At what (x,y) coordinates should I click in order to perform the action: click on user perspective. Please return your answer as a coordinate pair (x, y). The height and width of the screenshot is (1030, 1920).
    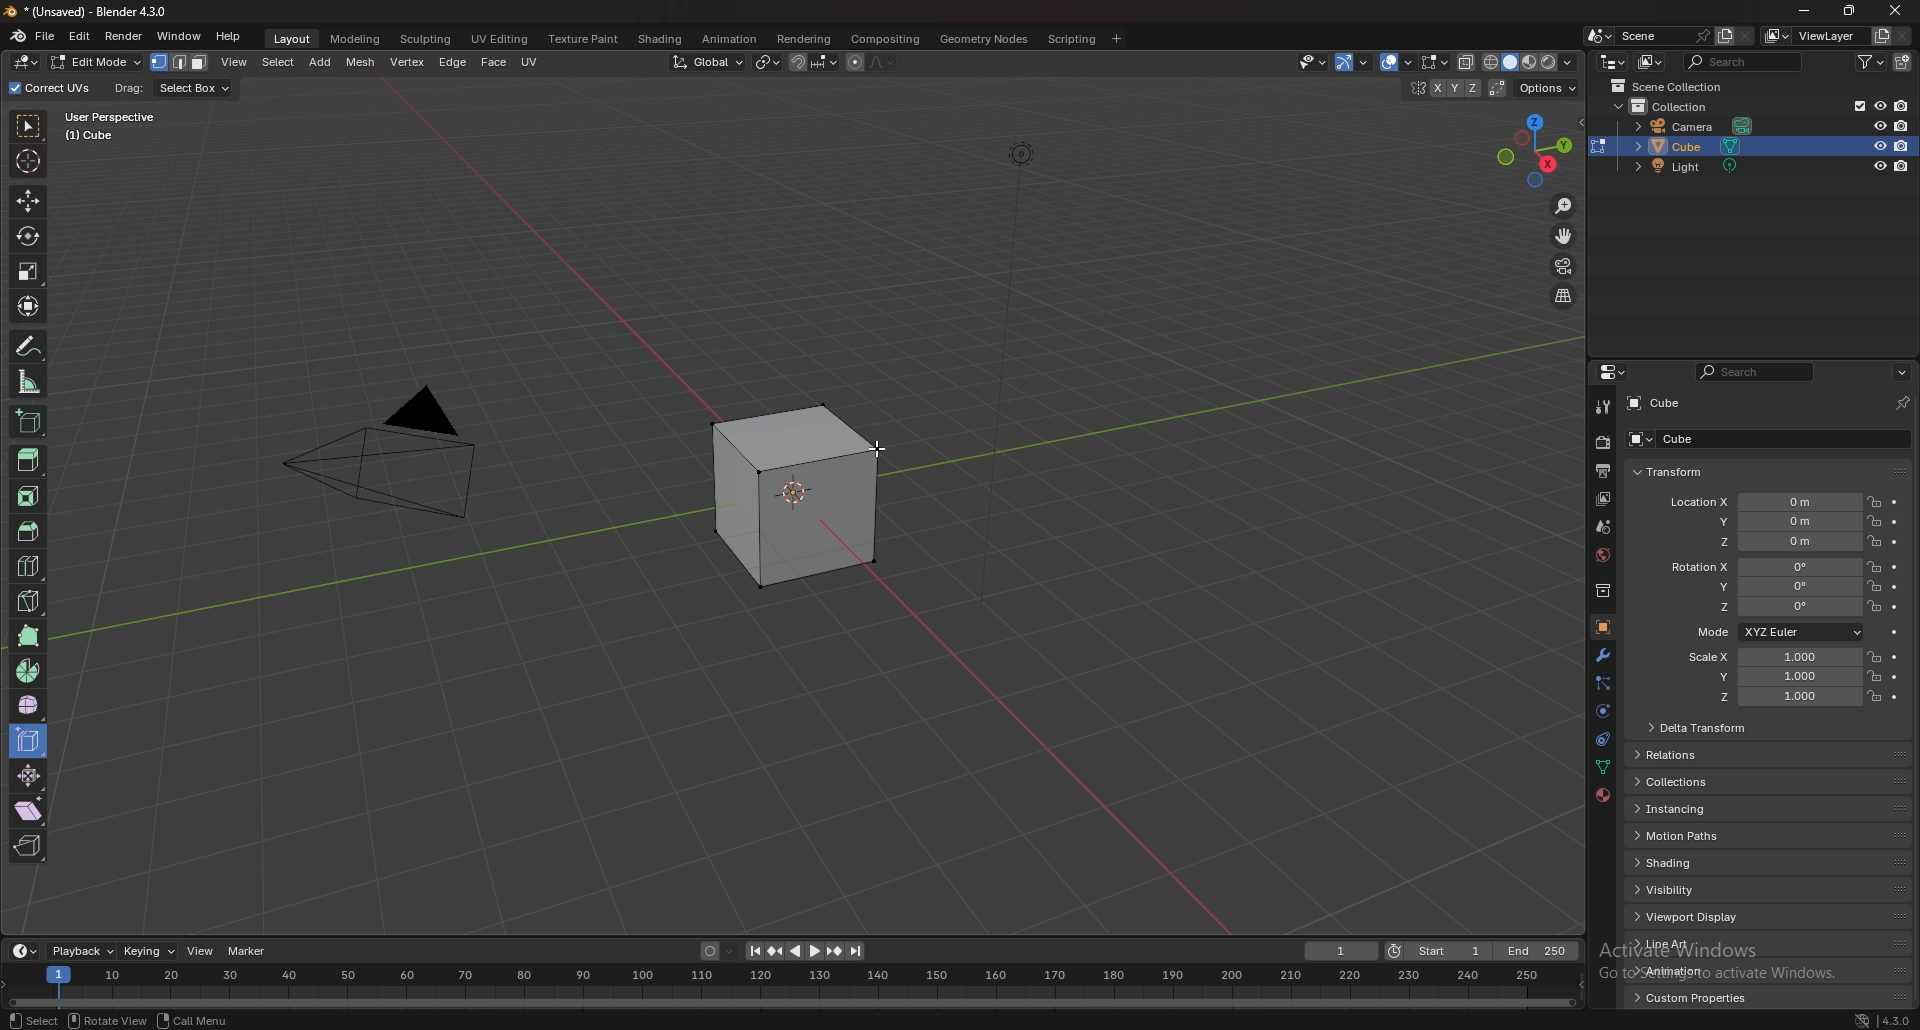
    Looking at the image, I should click on (125, 125).